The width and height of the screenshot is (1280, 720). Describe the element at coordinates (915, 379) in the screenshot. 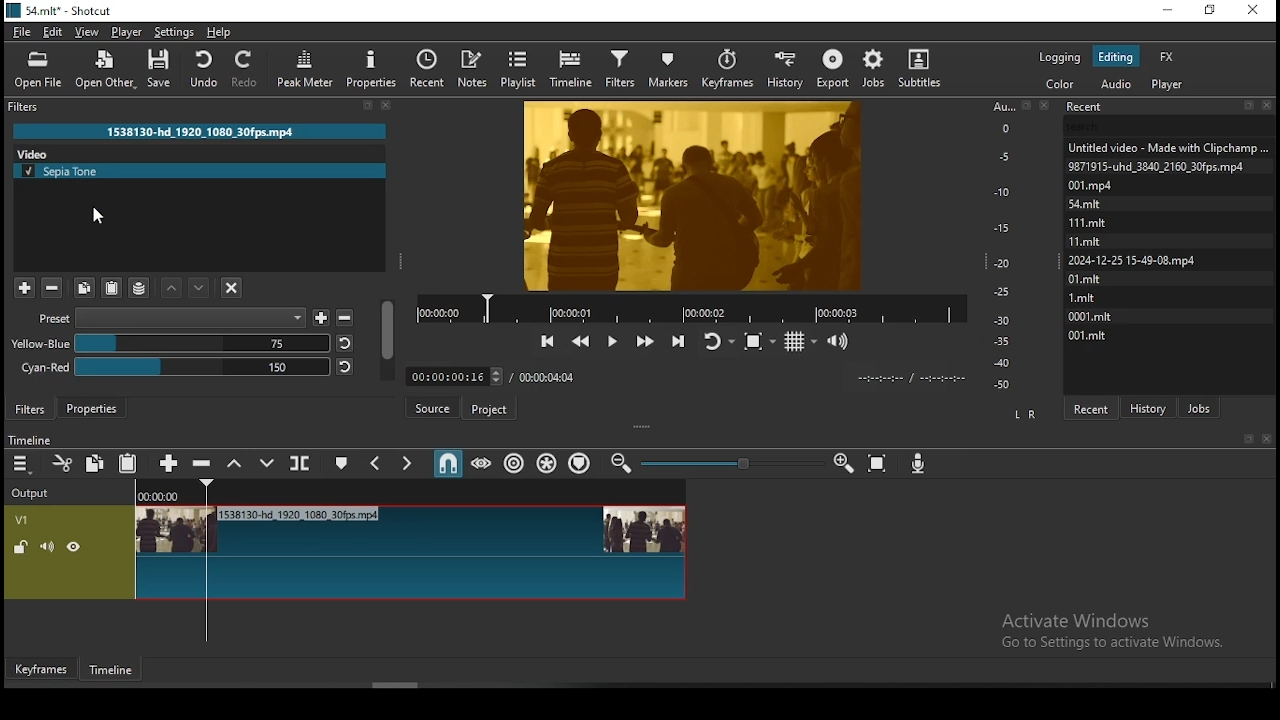

I see `time format` at that location.